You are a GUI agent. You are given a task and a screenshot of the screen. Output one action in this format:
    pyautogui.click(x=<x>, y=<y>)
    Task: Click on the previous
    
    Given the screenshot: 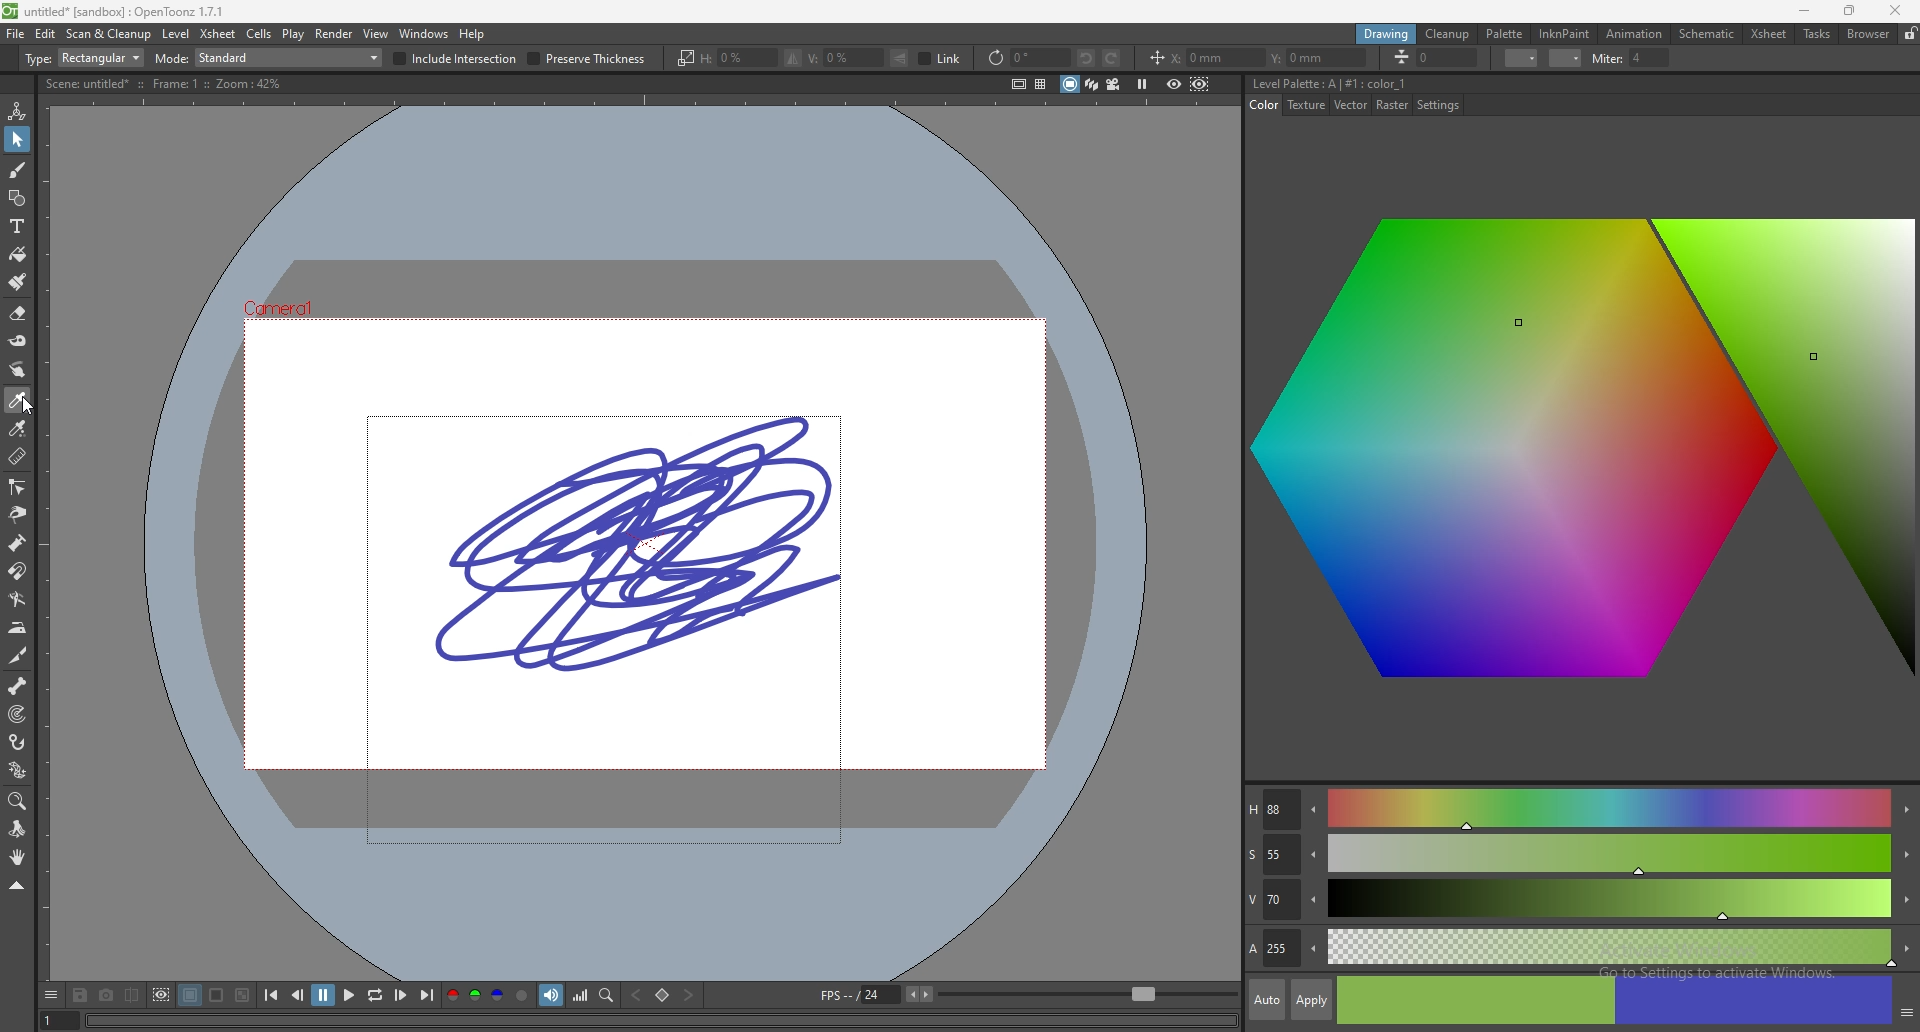 What is the action you would take?
    pyautogui.click(x=297, y=995)
    